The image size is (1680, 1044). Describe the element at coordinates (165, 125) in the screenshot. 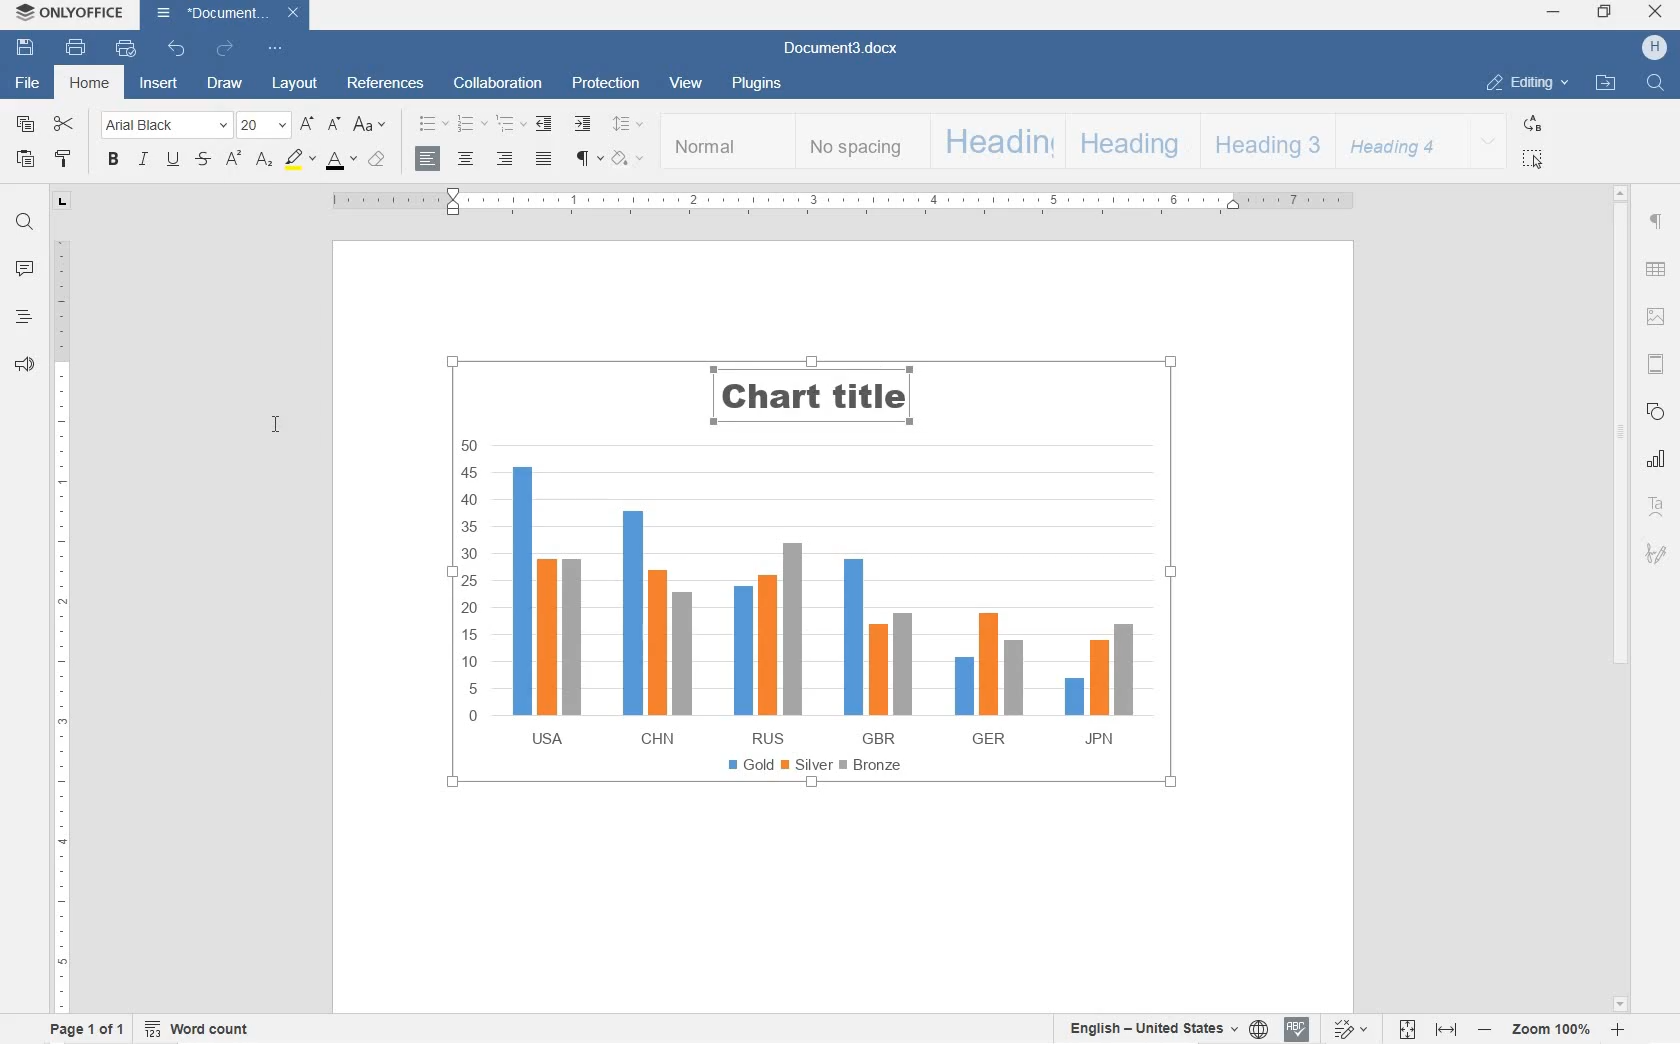

I see `FONT NAME` at that location.